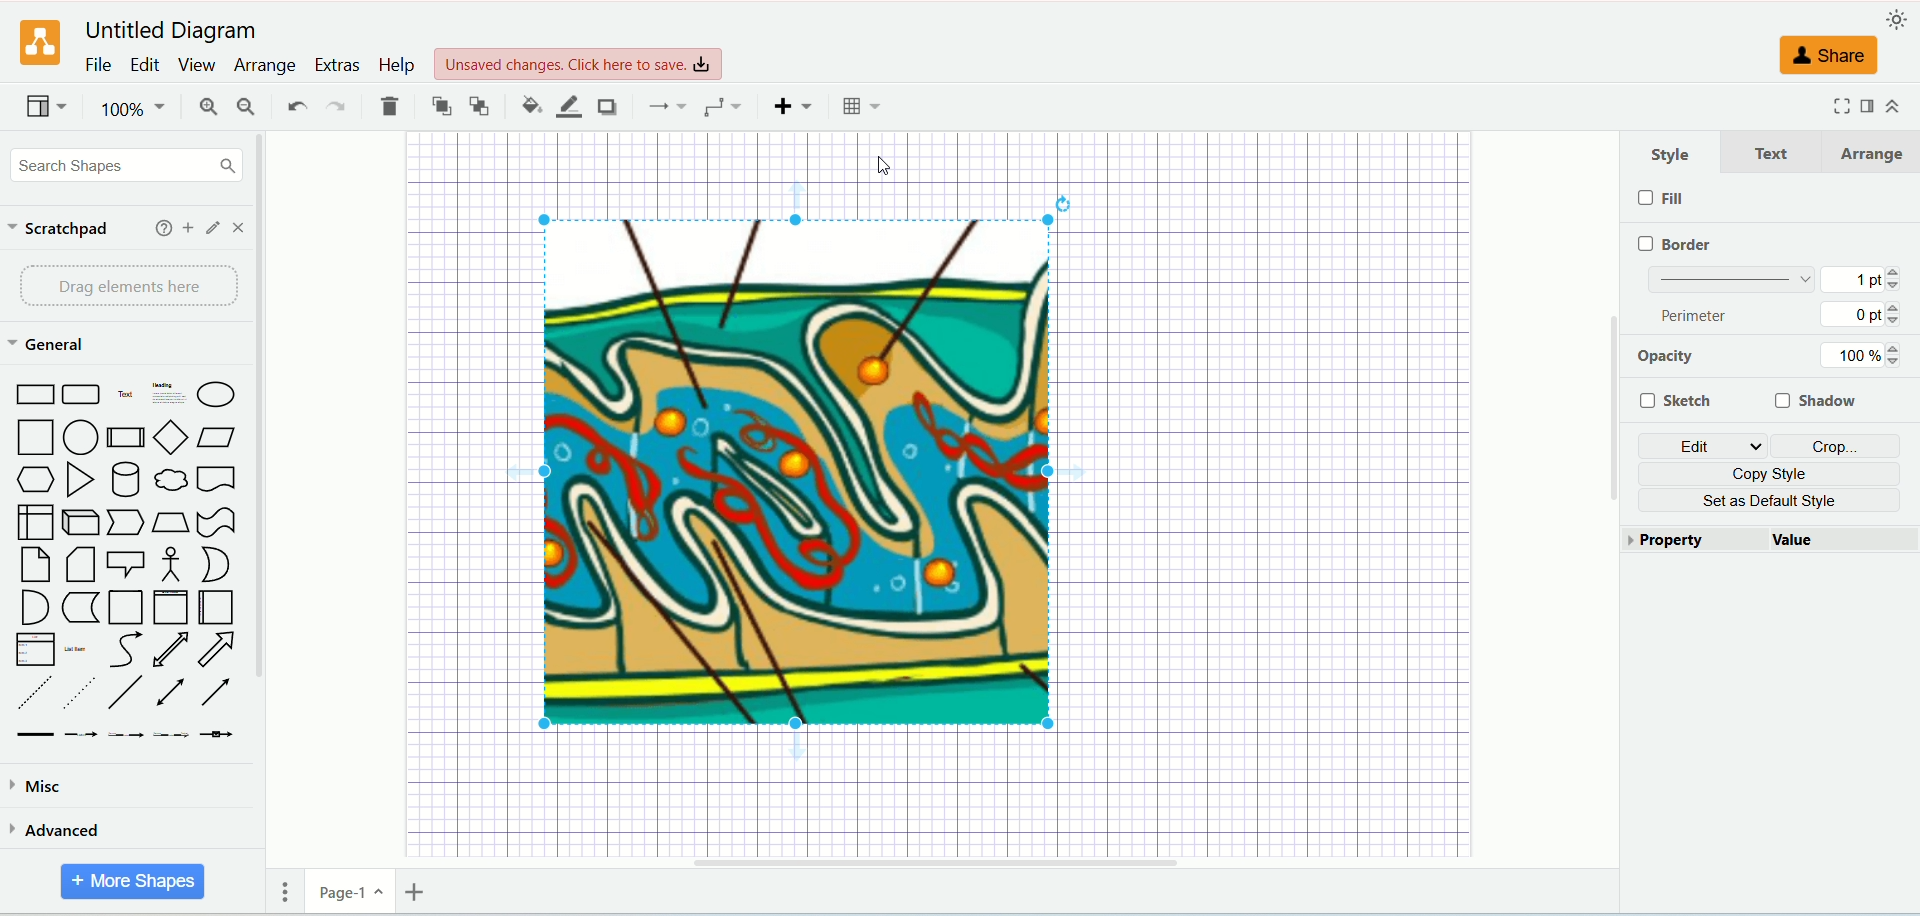 This screenshot has width=1920, height=916. I want to click on 0 pt, so click(1865, 313).